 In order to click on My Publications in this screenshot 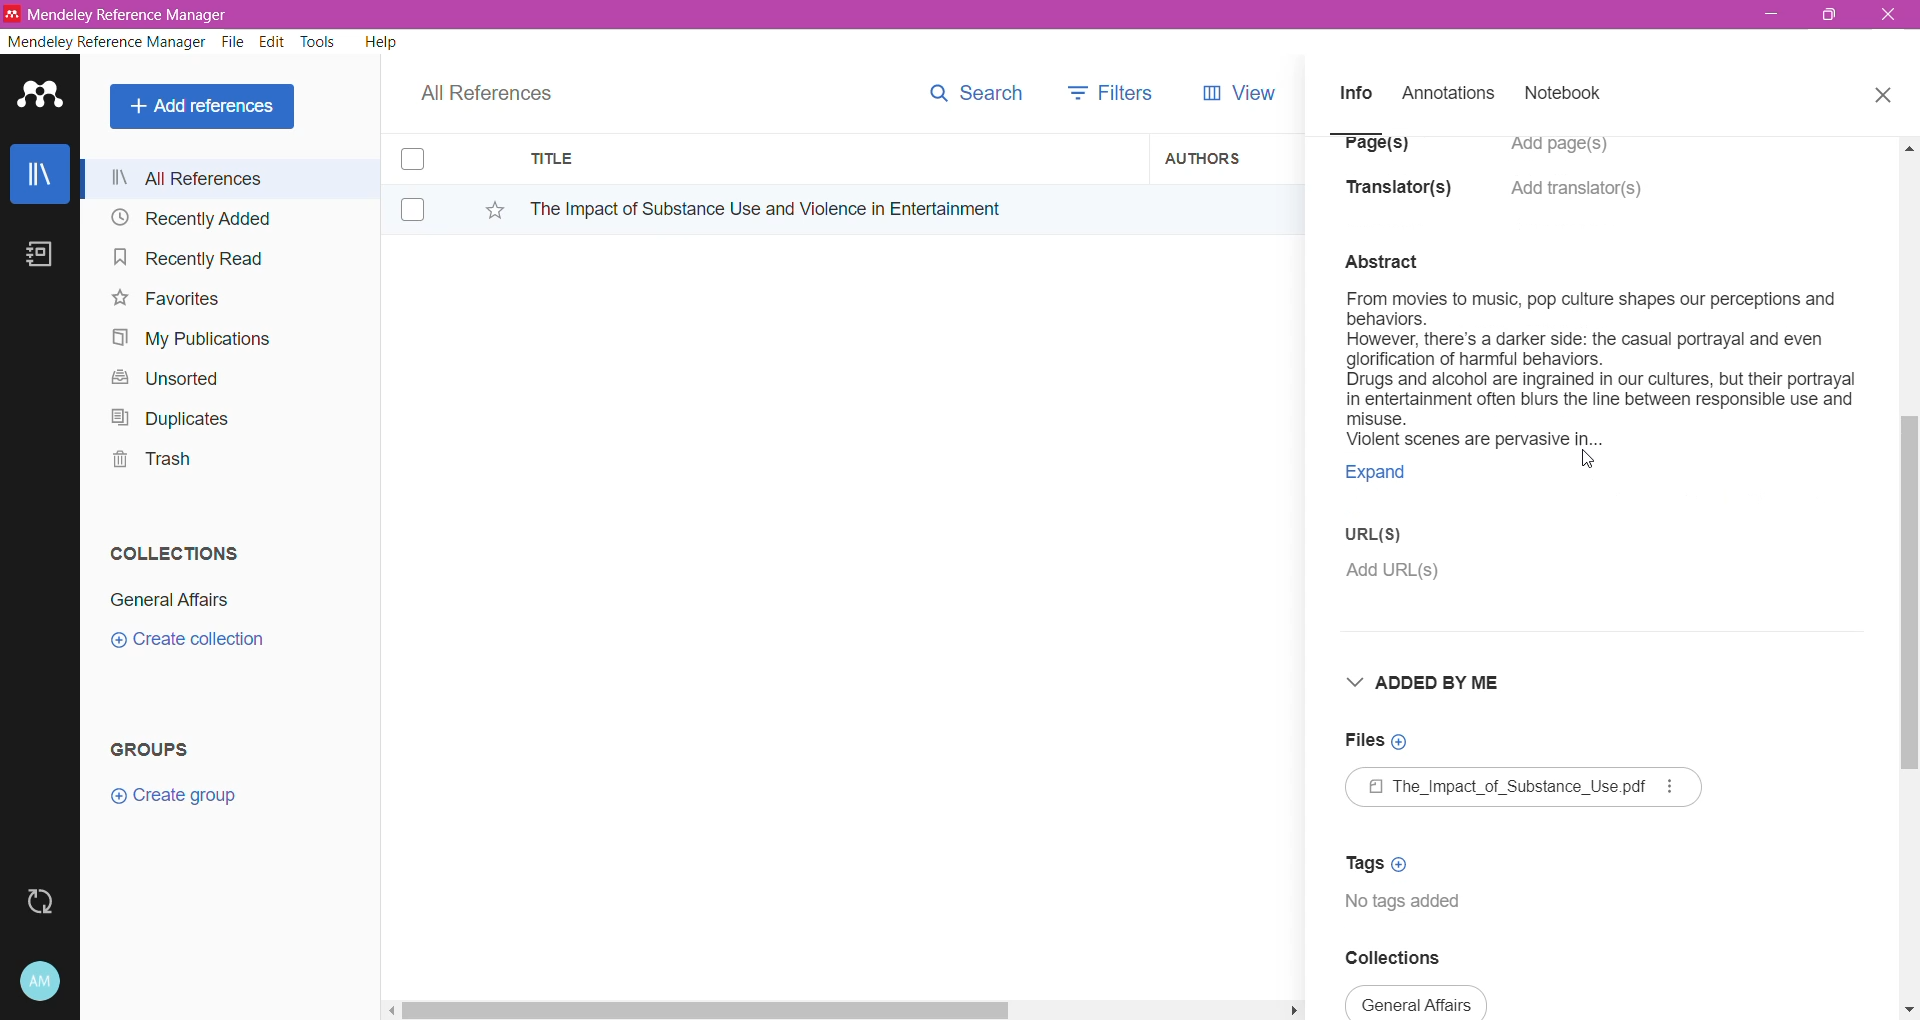, I will do `click(189, 339)`.